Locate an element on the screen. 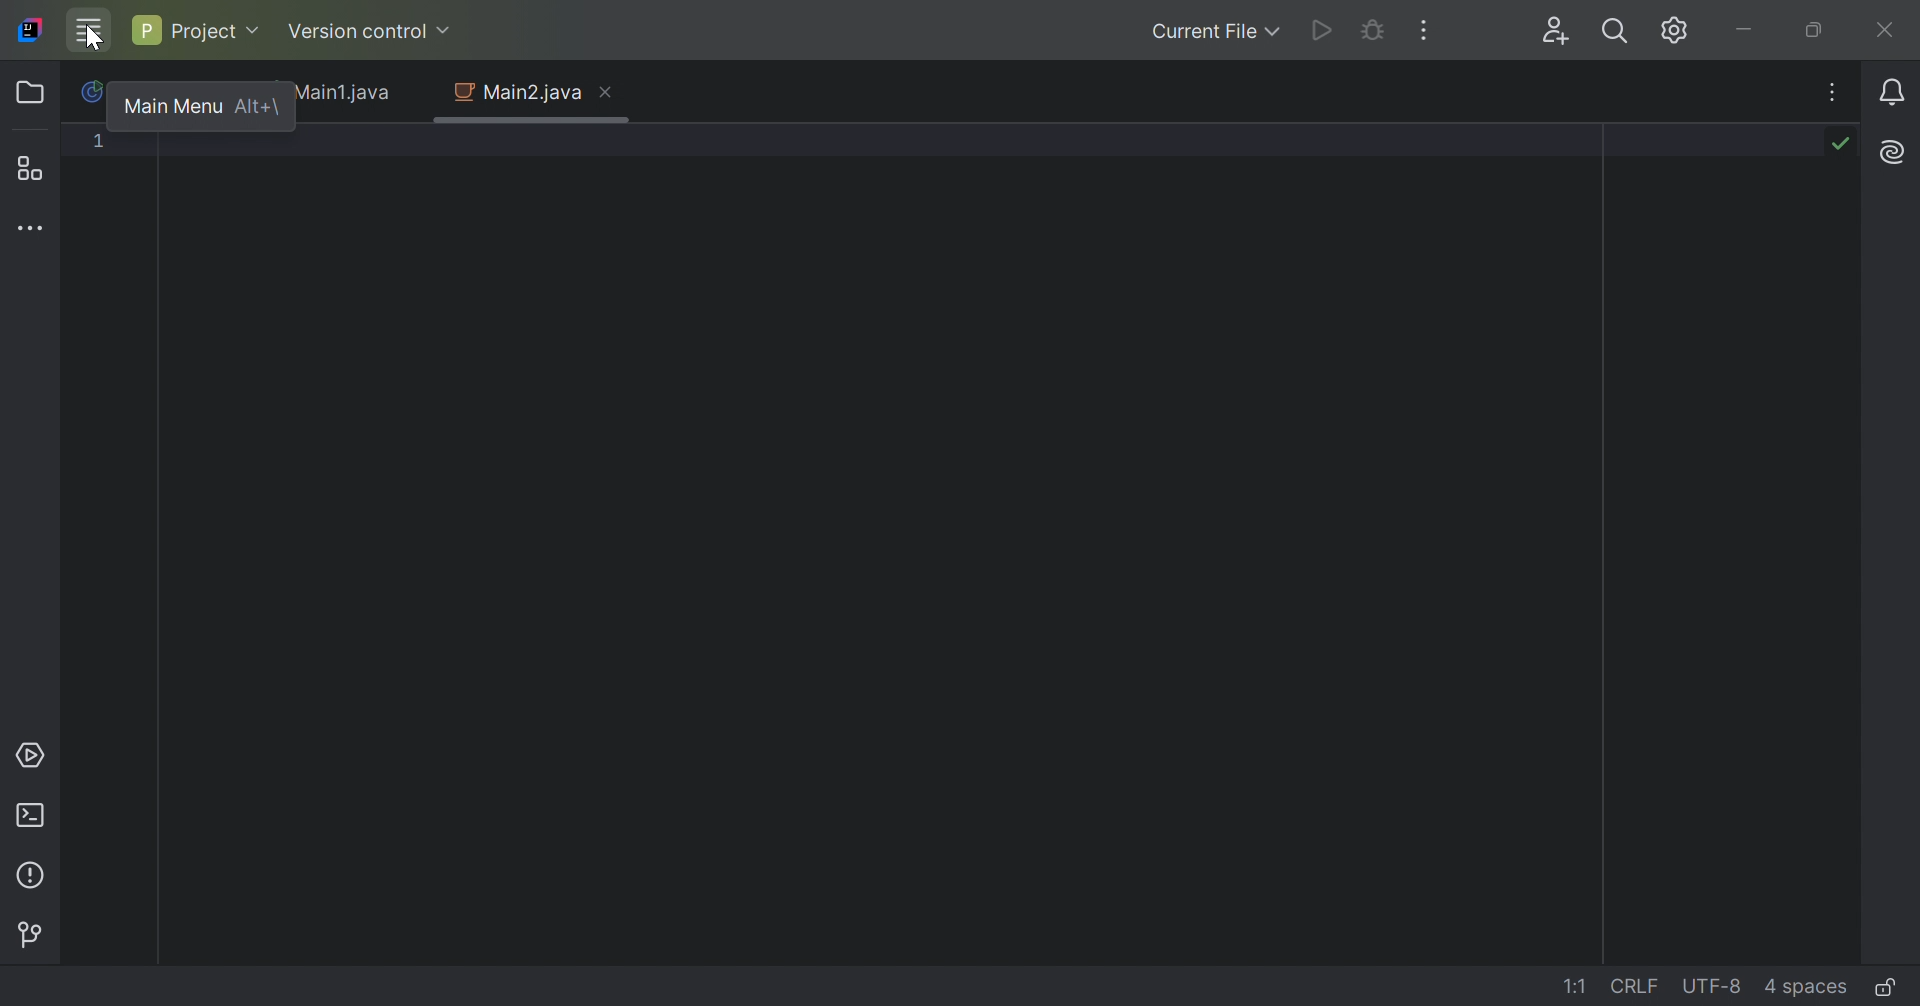 This screenshot has width=1920, height=1006. Main1.java is located at coordinates (349, 94).